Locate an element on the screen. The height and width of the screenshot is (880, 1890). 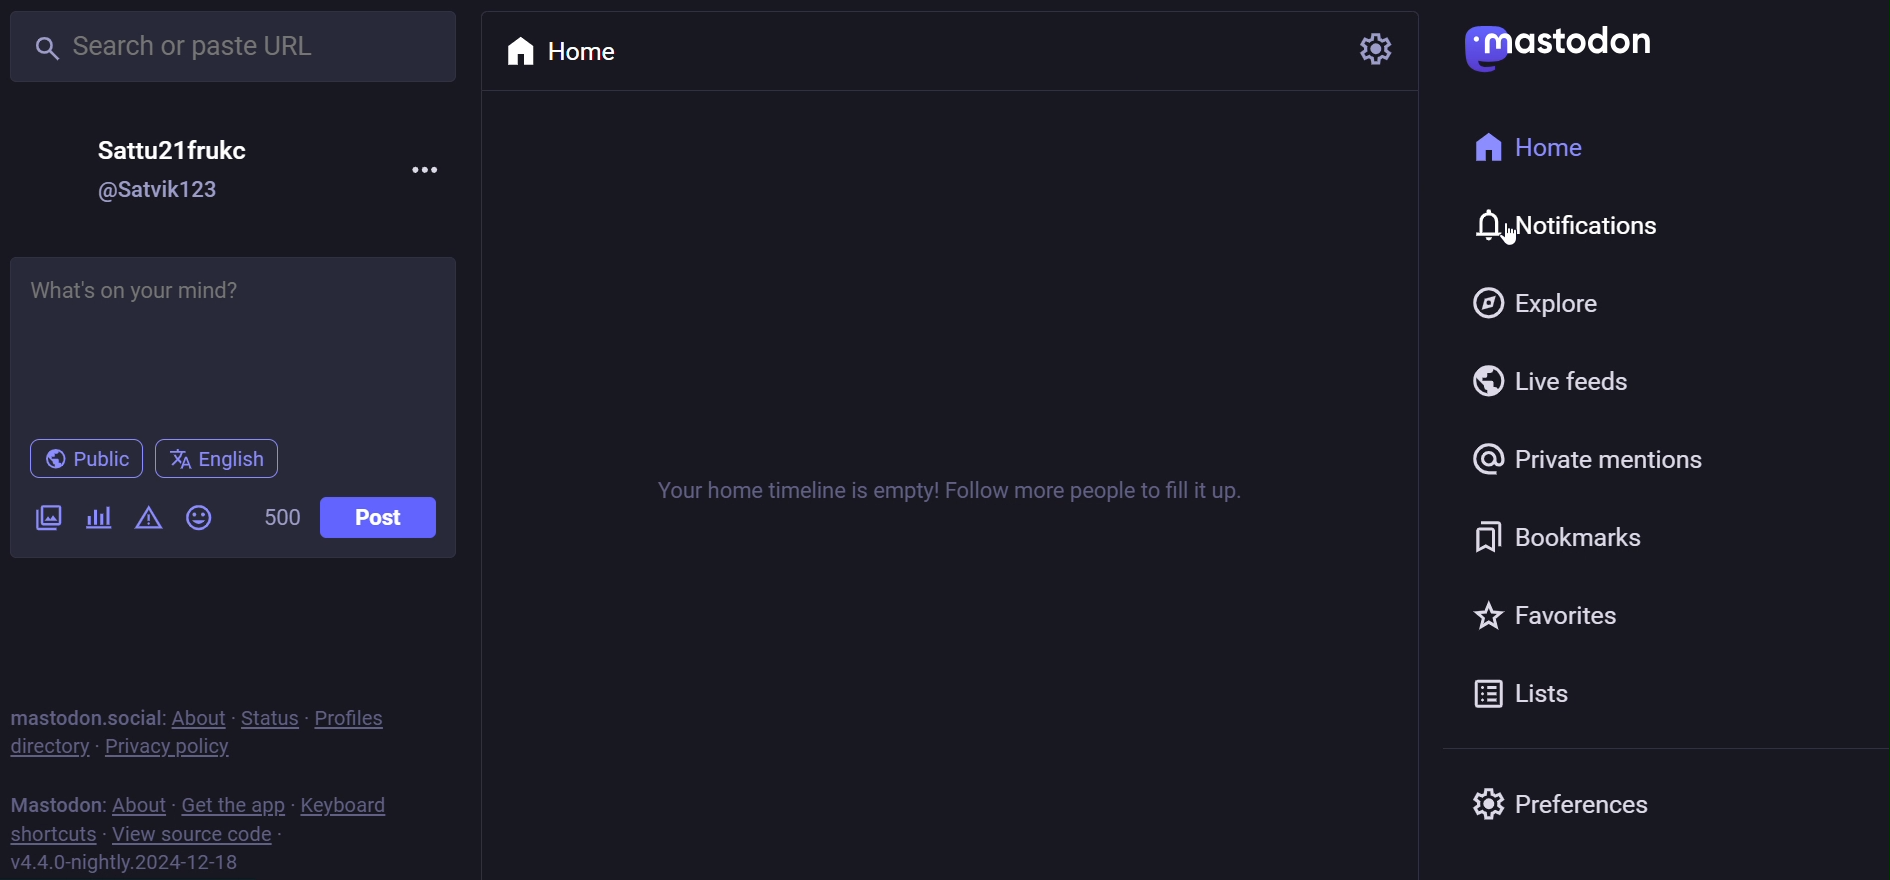
about is located at coordinates (140, 800).